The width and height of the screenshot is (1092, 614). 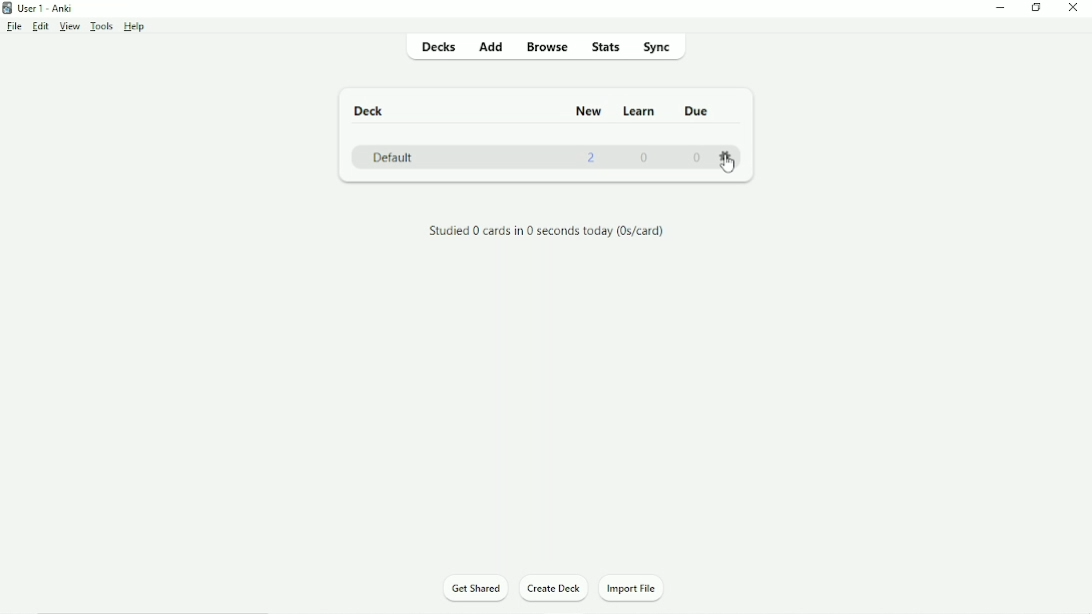 What do you see at coordinates (670, 48) in the screenshot?
I see `Sync` at bounding box center [670, 48].